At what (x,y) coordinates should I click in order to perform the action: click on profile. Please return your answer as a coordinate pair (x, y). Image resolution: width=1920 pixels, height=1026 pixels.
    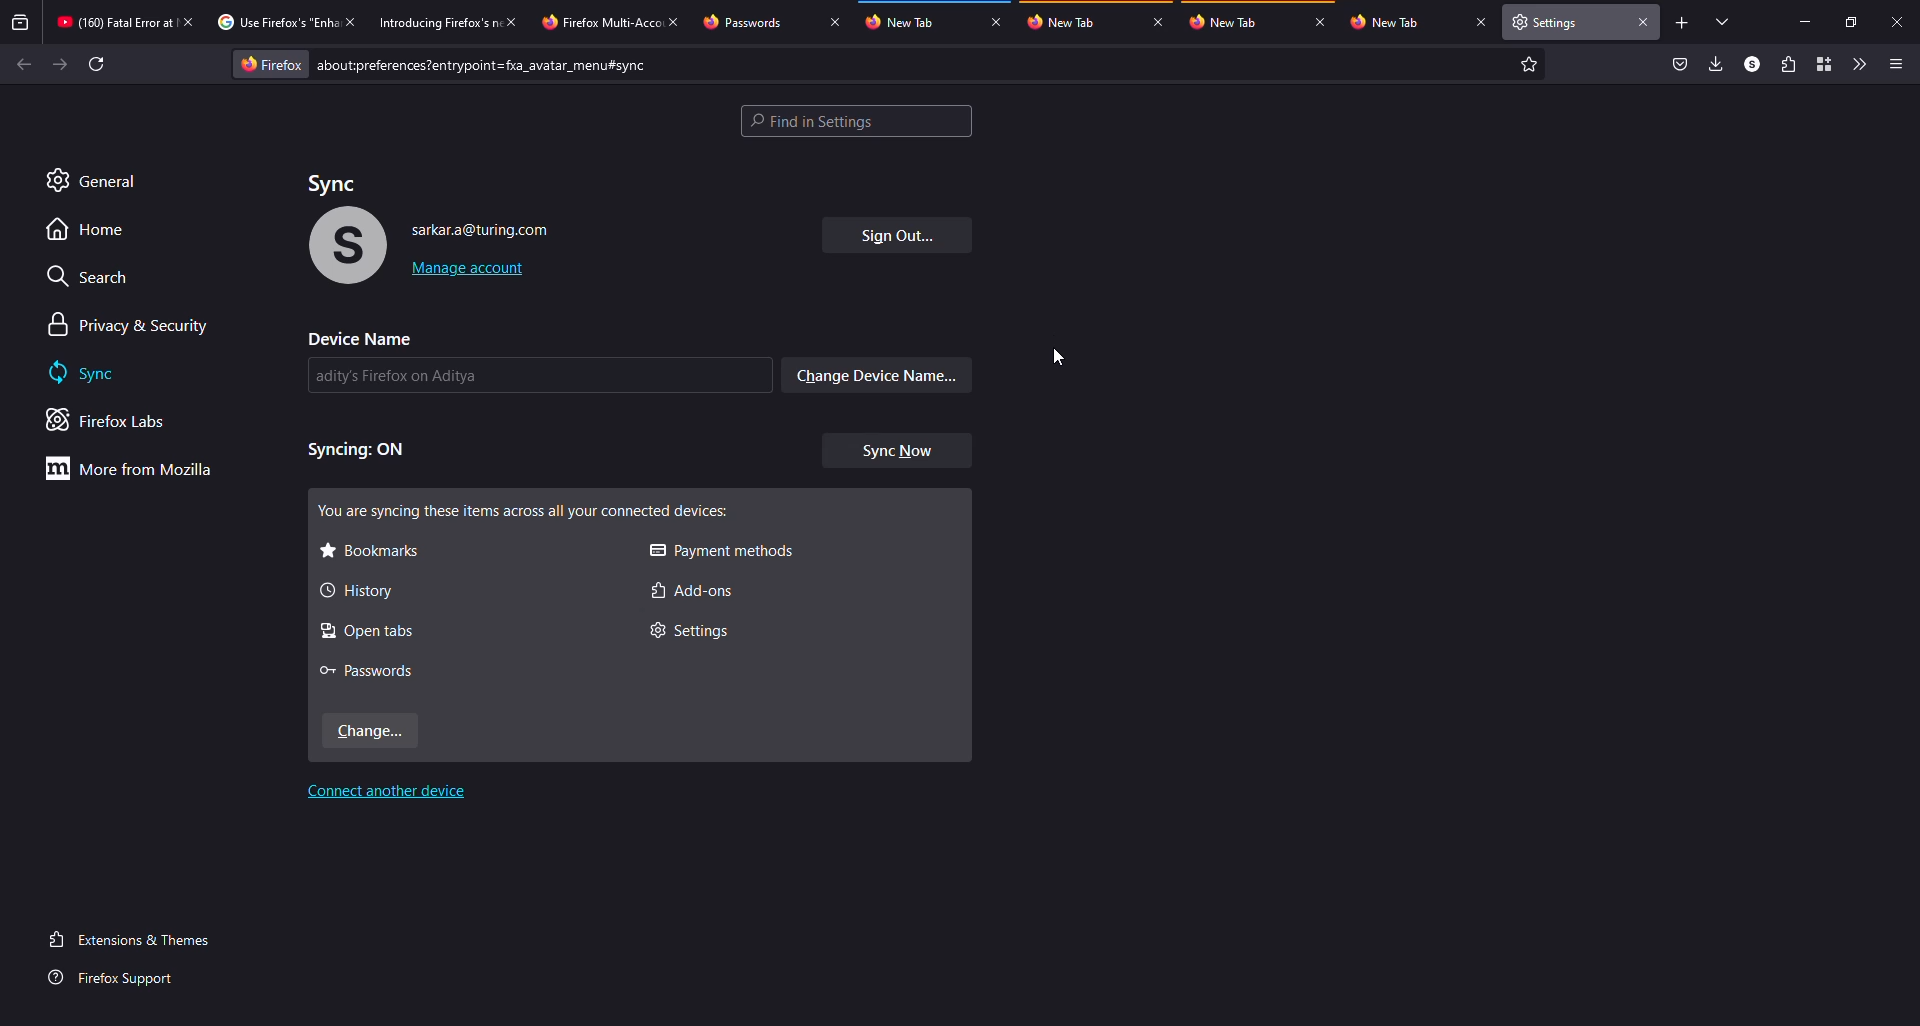
    Looking at the image, I should click on (348, 245).